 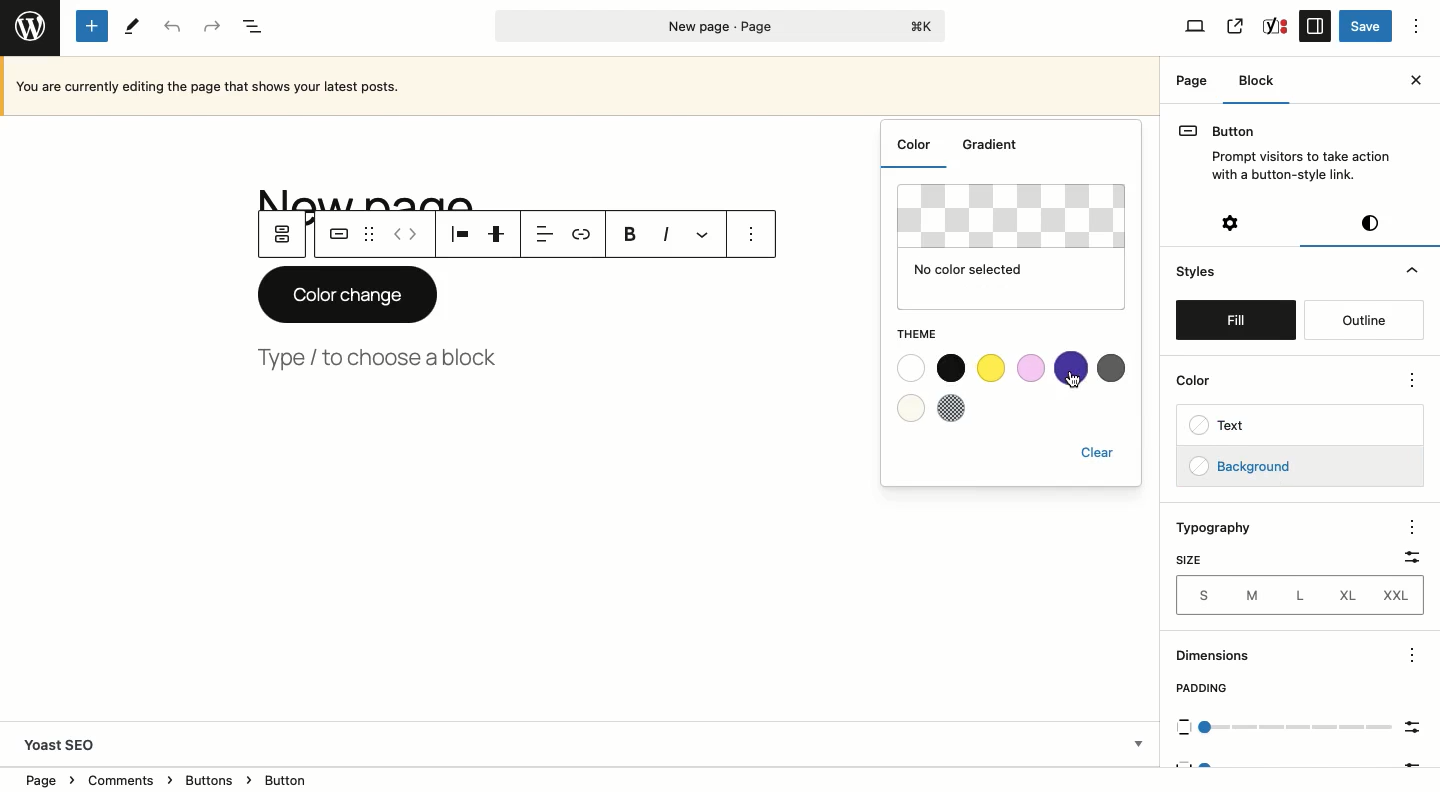 What do you see at coordinates (1223, 527) in the screenshot?
I see `Typography` at bounding box center [1223, 527].